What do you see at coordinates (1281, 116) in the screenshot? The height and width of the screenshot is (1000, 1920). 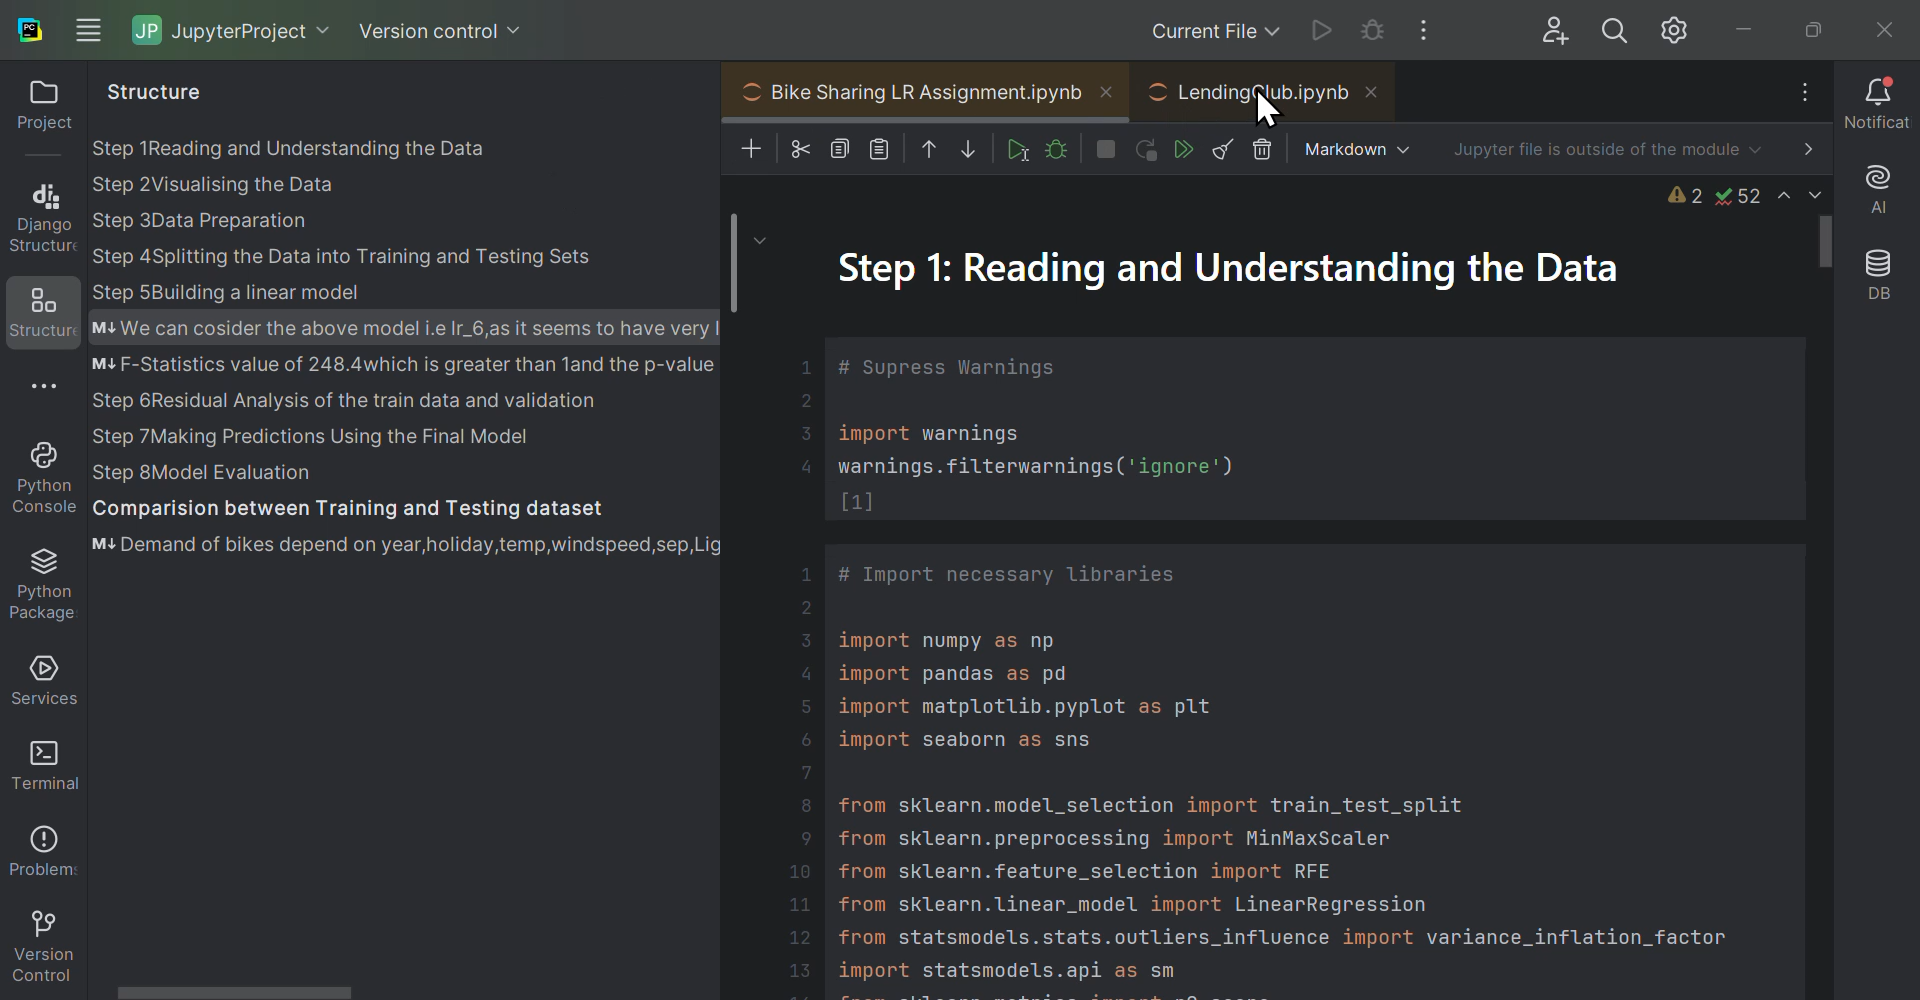 I see `Cursor` at bounding box center [1281, 116].